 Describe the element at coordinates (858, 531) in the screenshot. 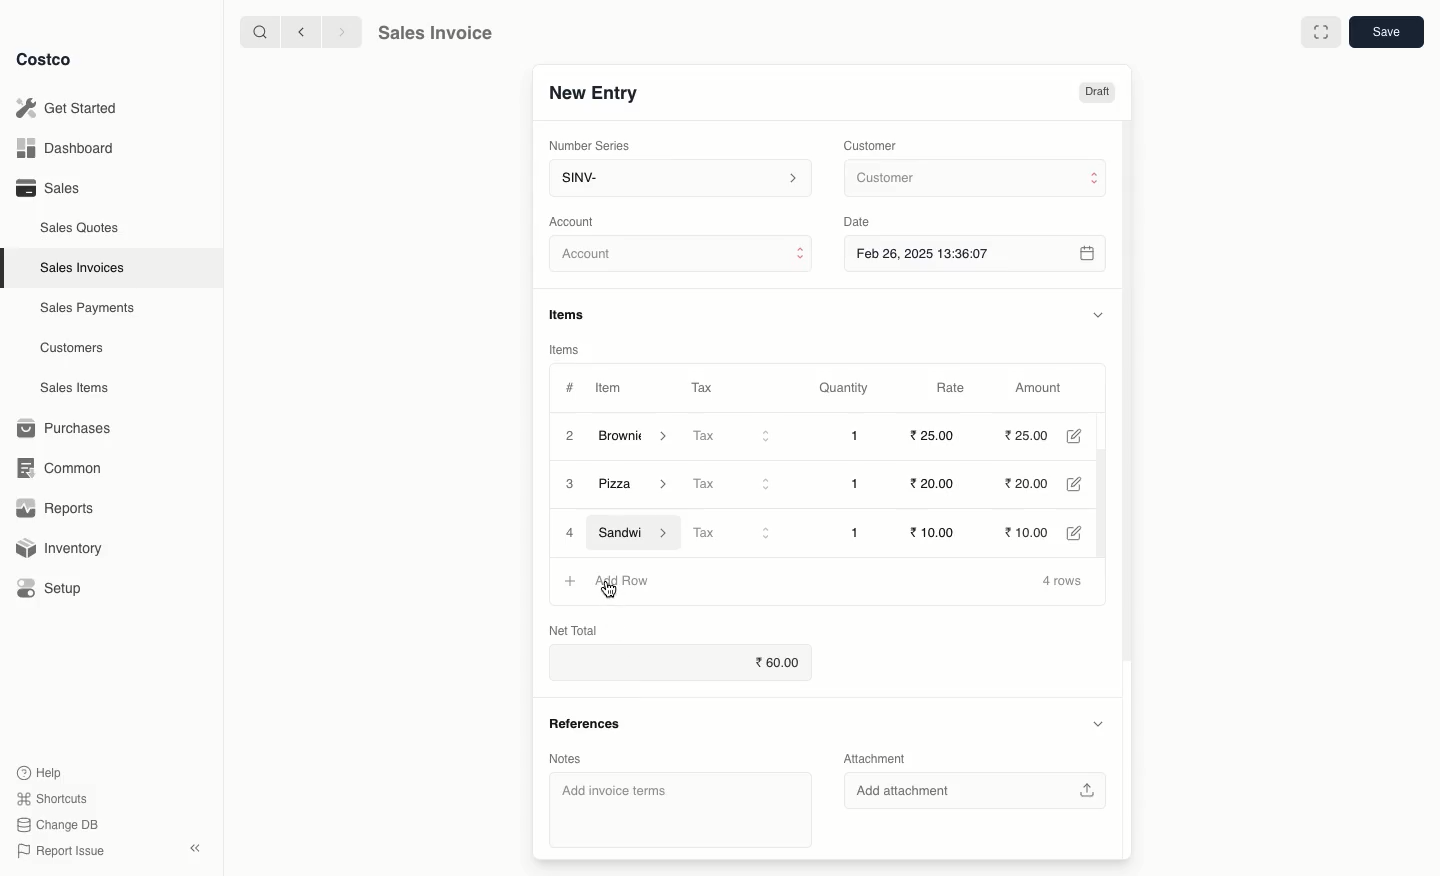

I see `1` at that location.